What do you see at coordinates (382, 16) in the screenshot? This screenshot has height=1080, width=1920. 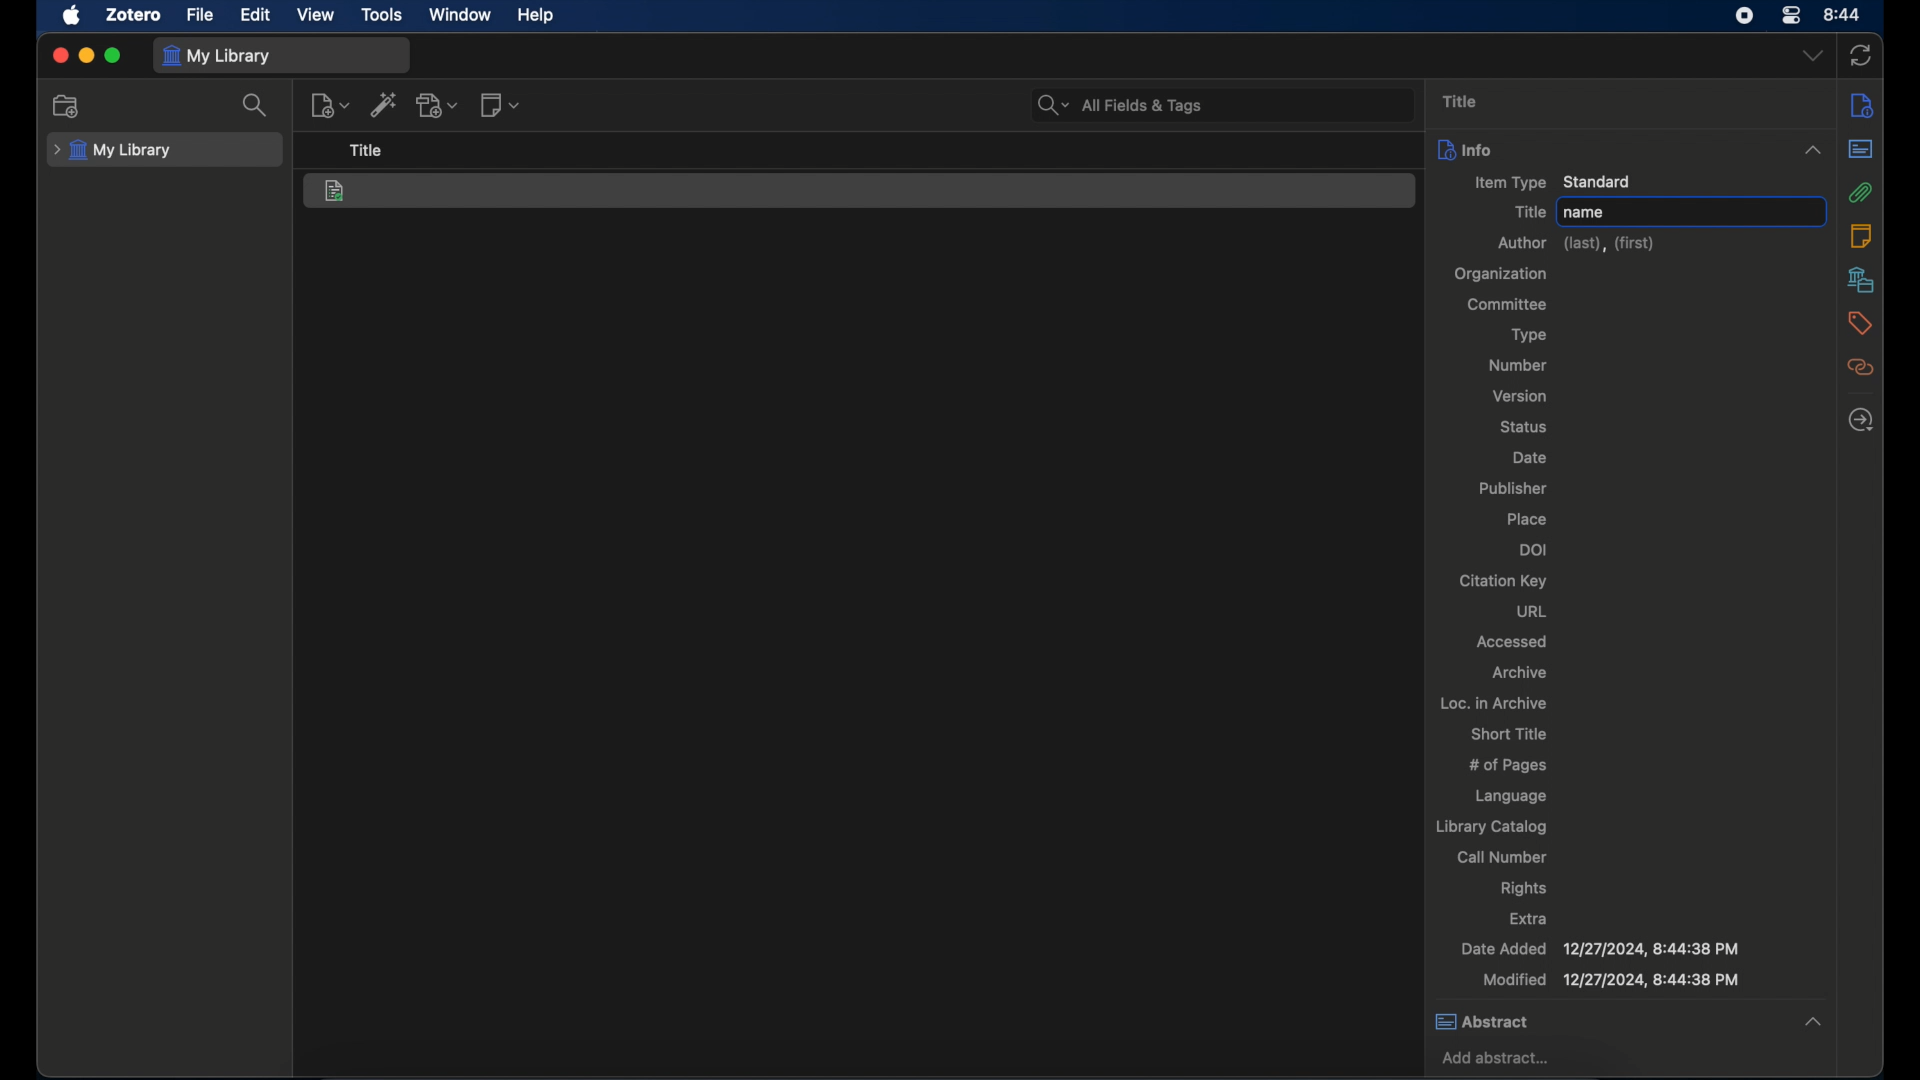 I see `tools` at bounding box center [382, 16].